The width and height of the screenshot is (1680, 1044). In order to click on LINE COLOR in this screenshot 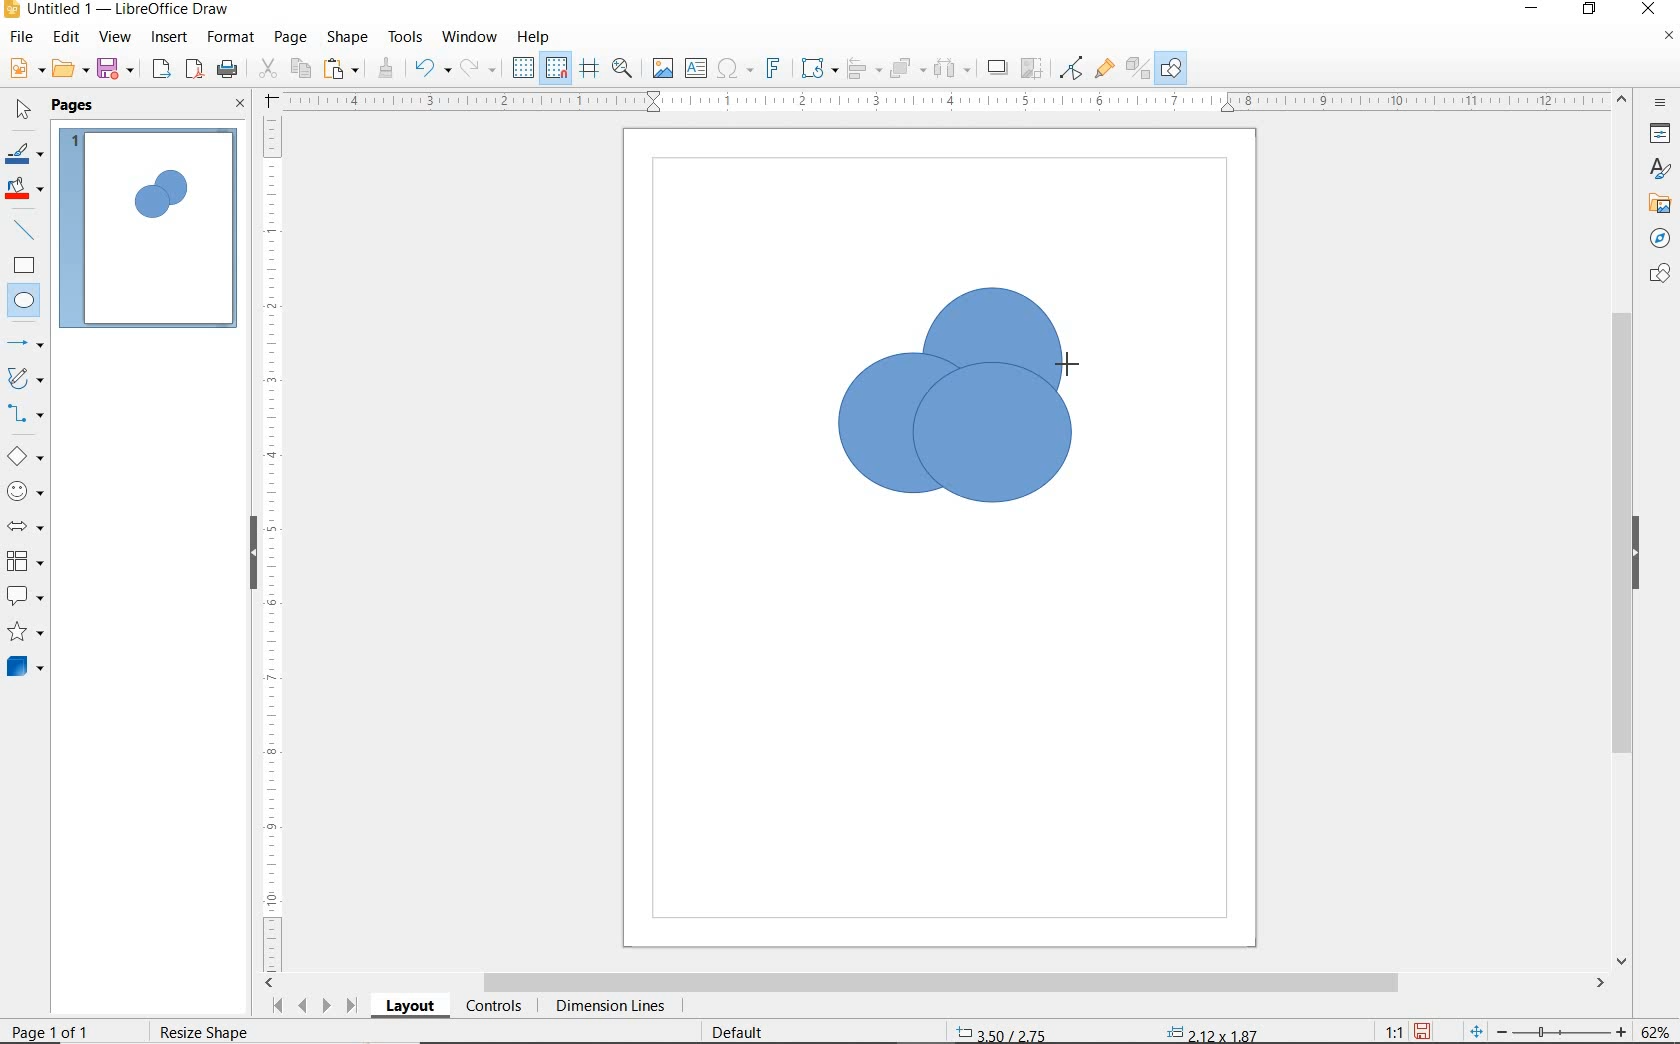, I will do `click(24, 153)`.